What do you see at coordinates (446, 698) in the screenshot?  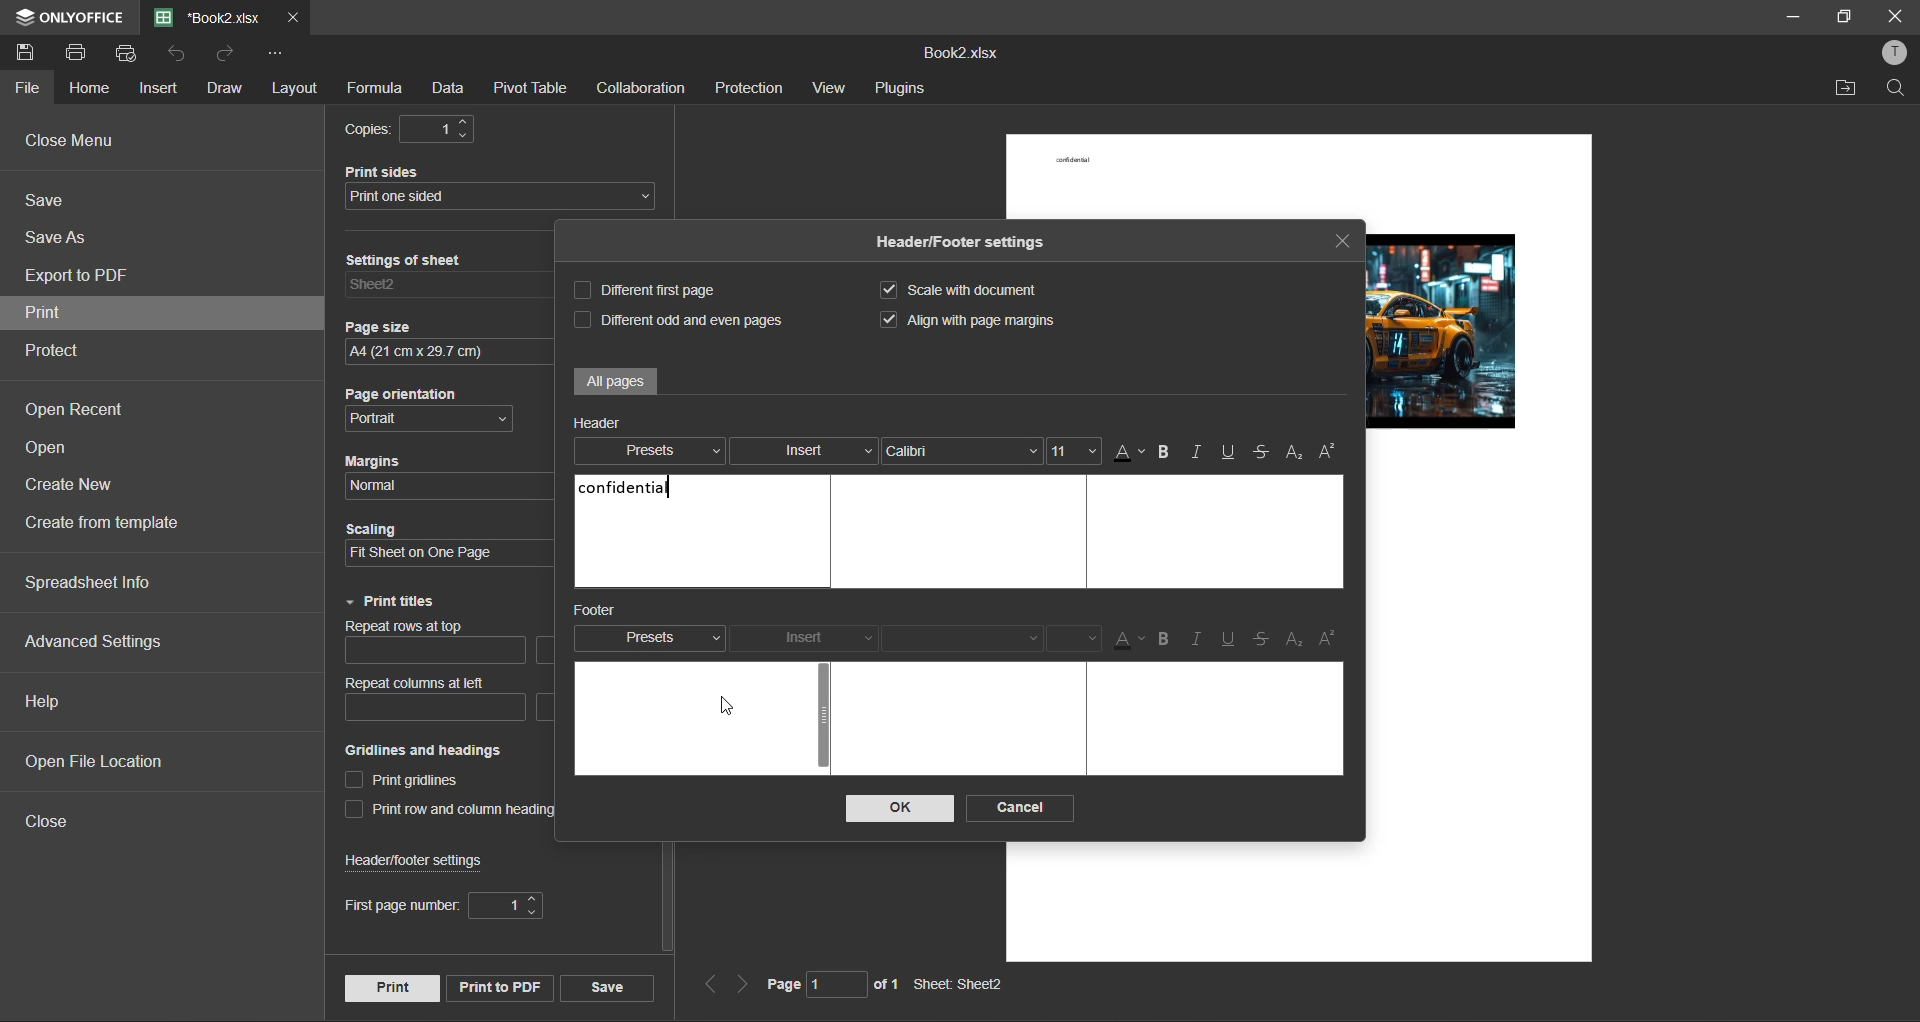 I see `repeat columns at left` at bounding box center [446, 698].